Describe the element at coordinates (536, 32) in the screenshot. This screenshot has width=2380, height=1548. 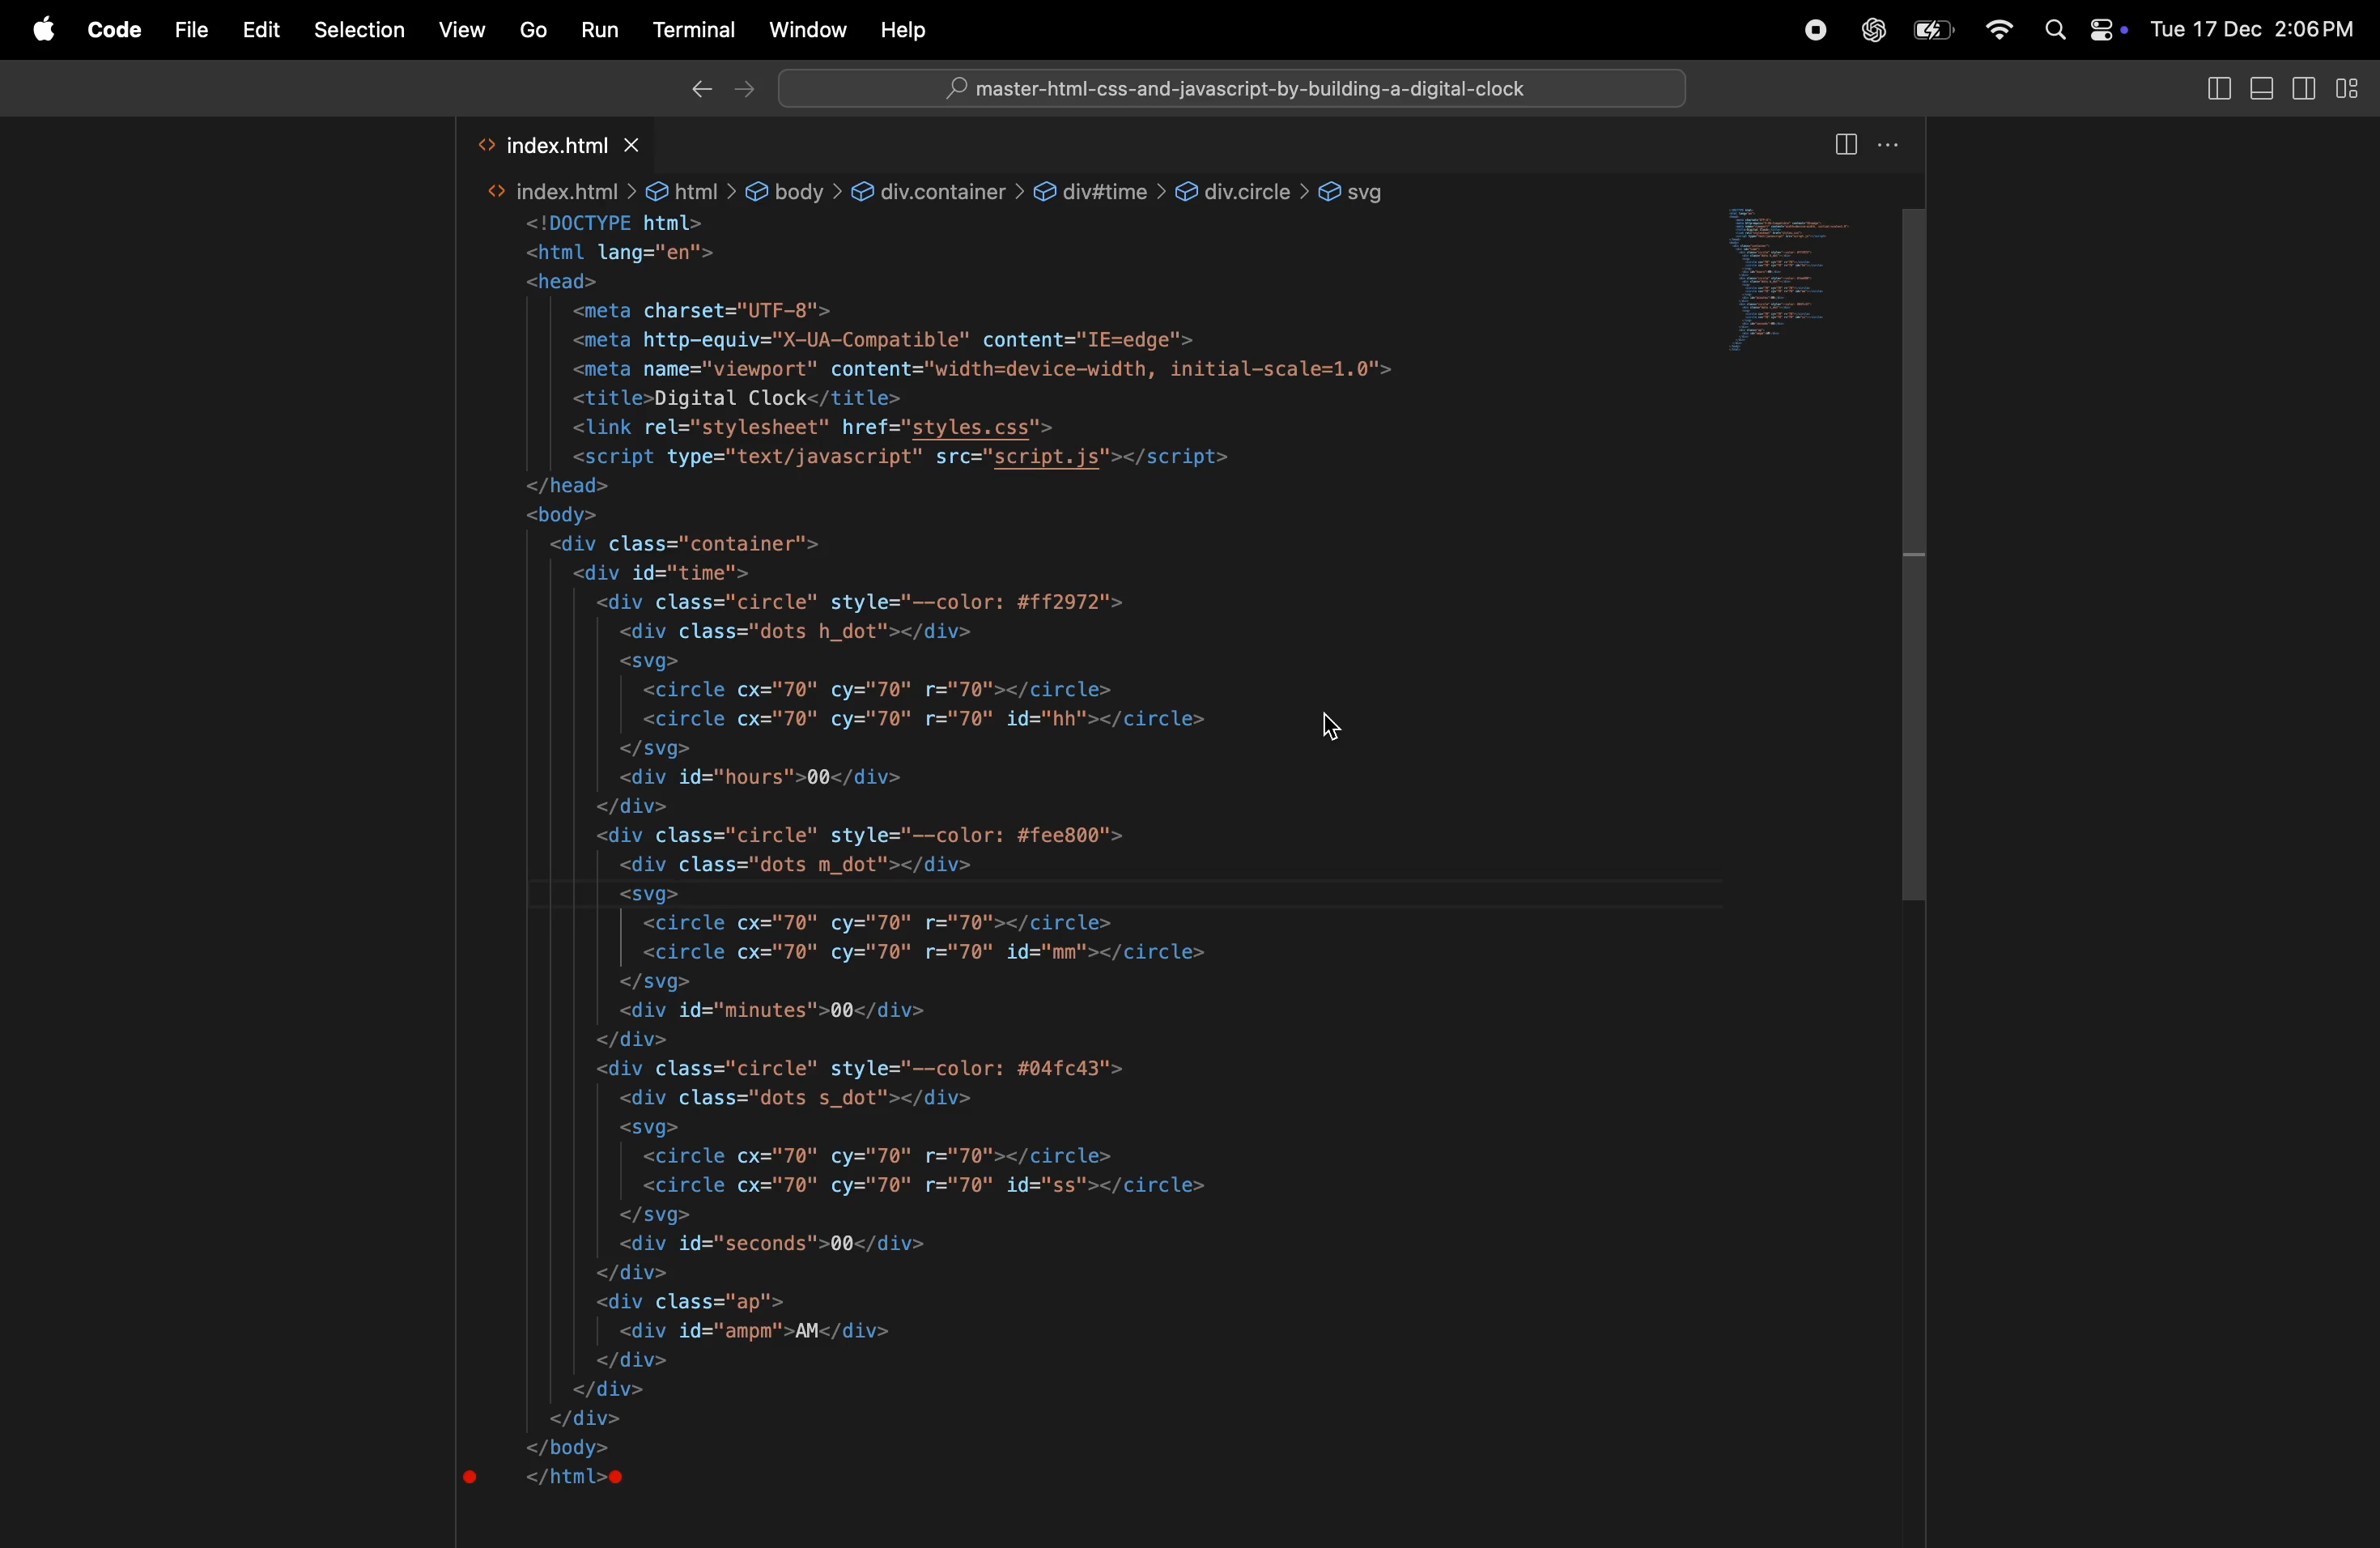
I see `Go` at that location.